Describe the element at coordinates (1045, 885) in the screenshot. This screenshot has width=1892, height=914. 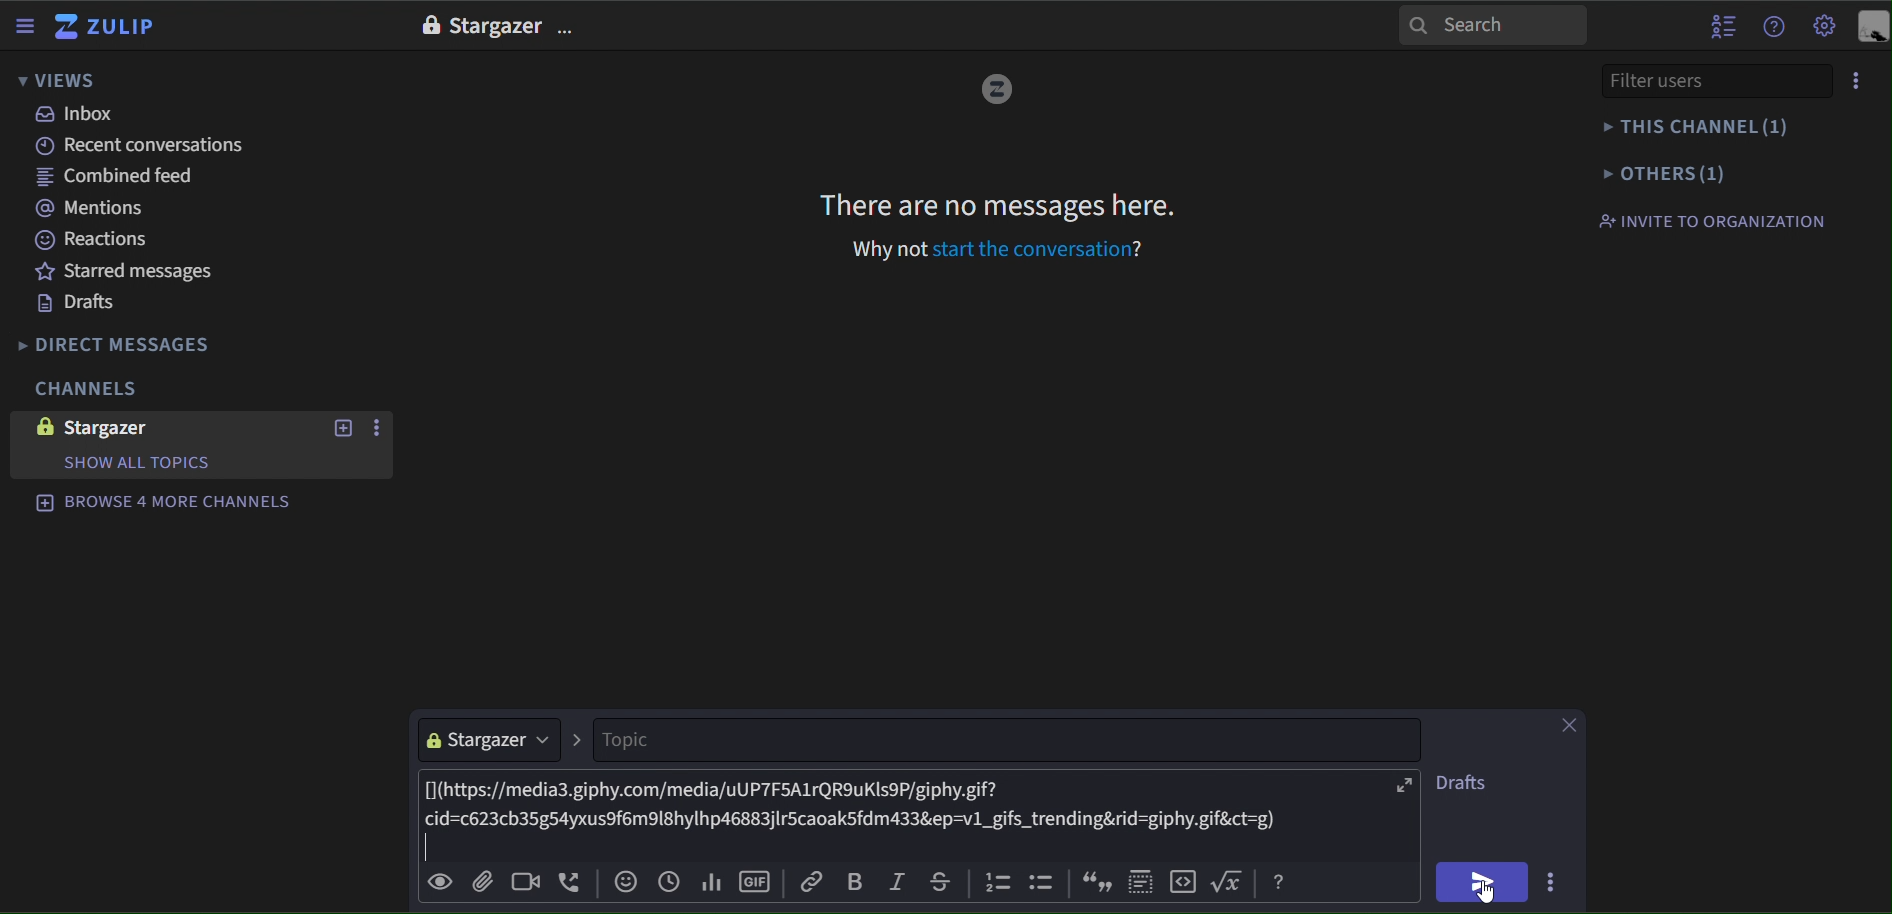
I see `icon` at that location.